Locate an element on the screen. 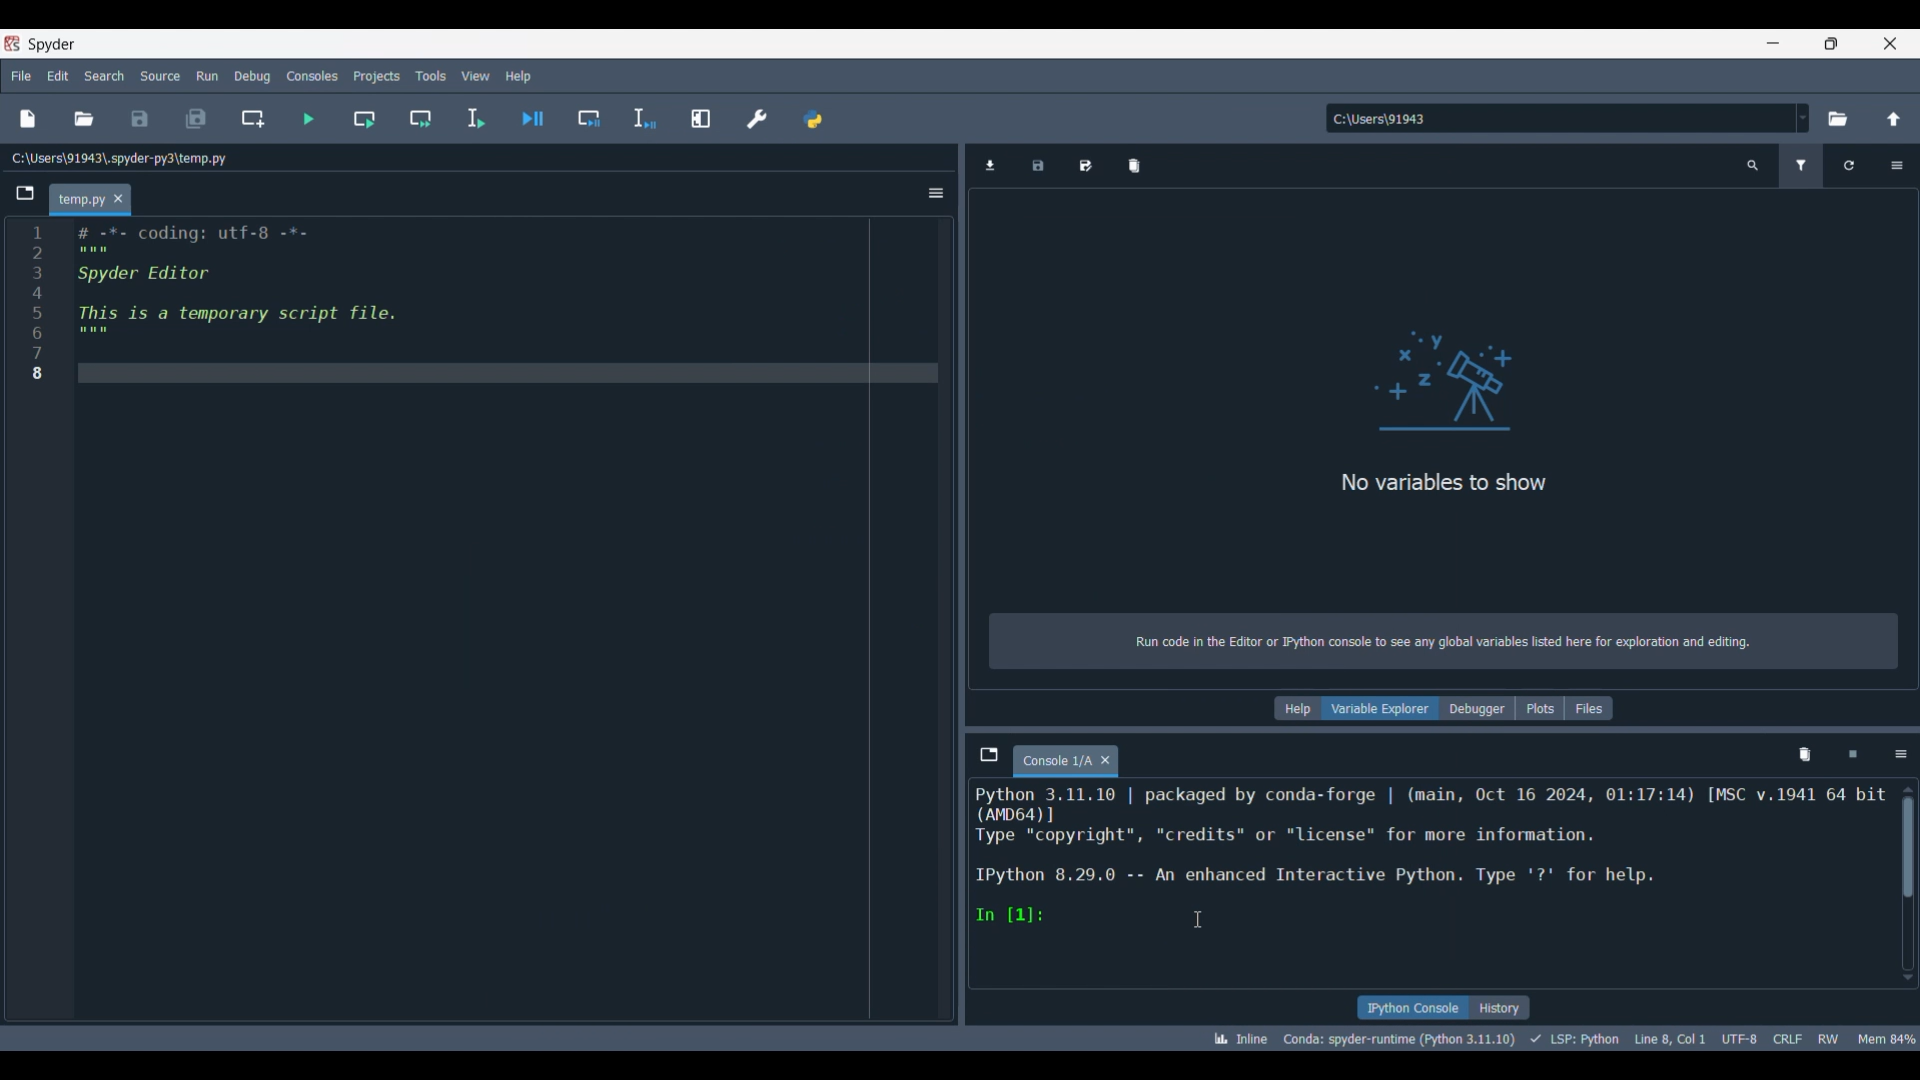 The height and width of the screenshot is (1080, 1920). Current tab is located at coordinates (1055, 761).